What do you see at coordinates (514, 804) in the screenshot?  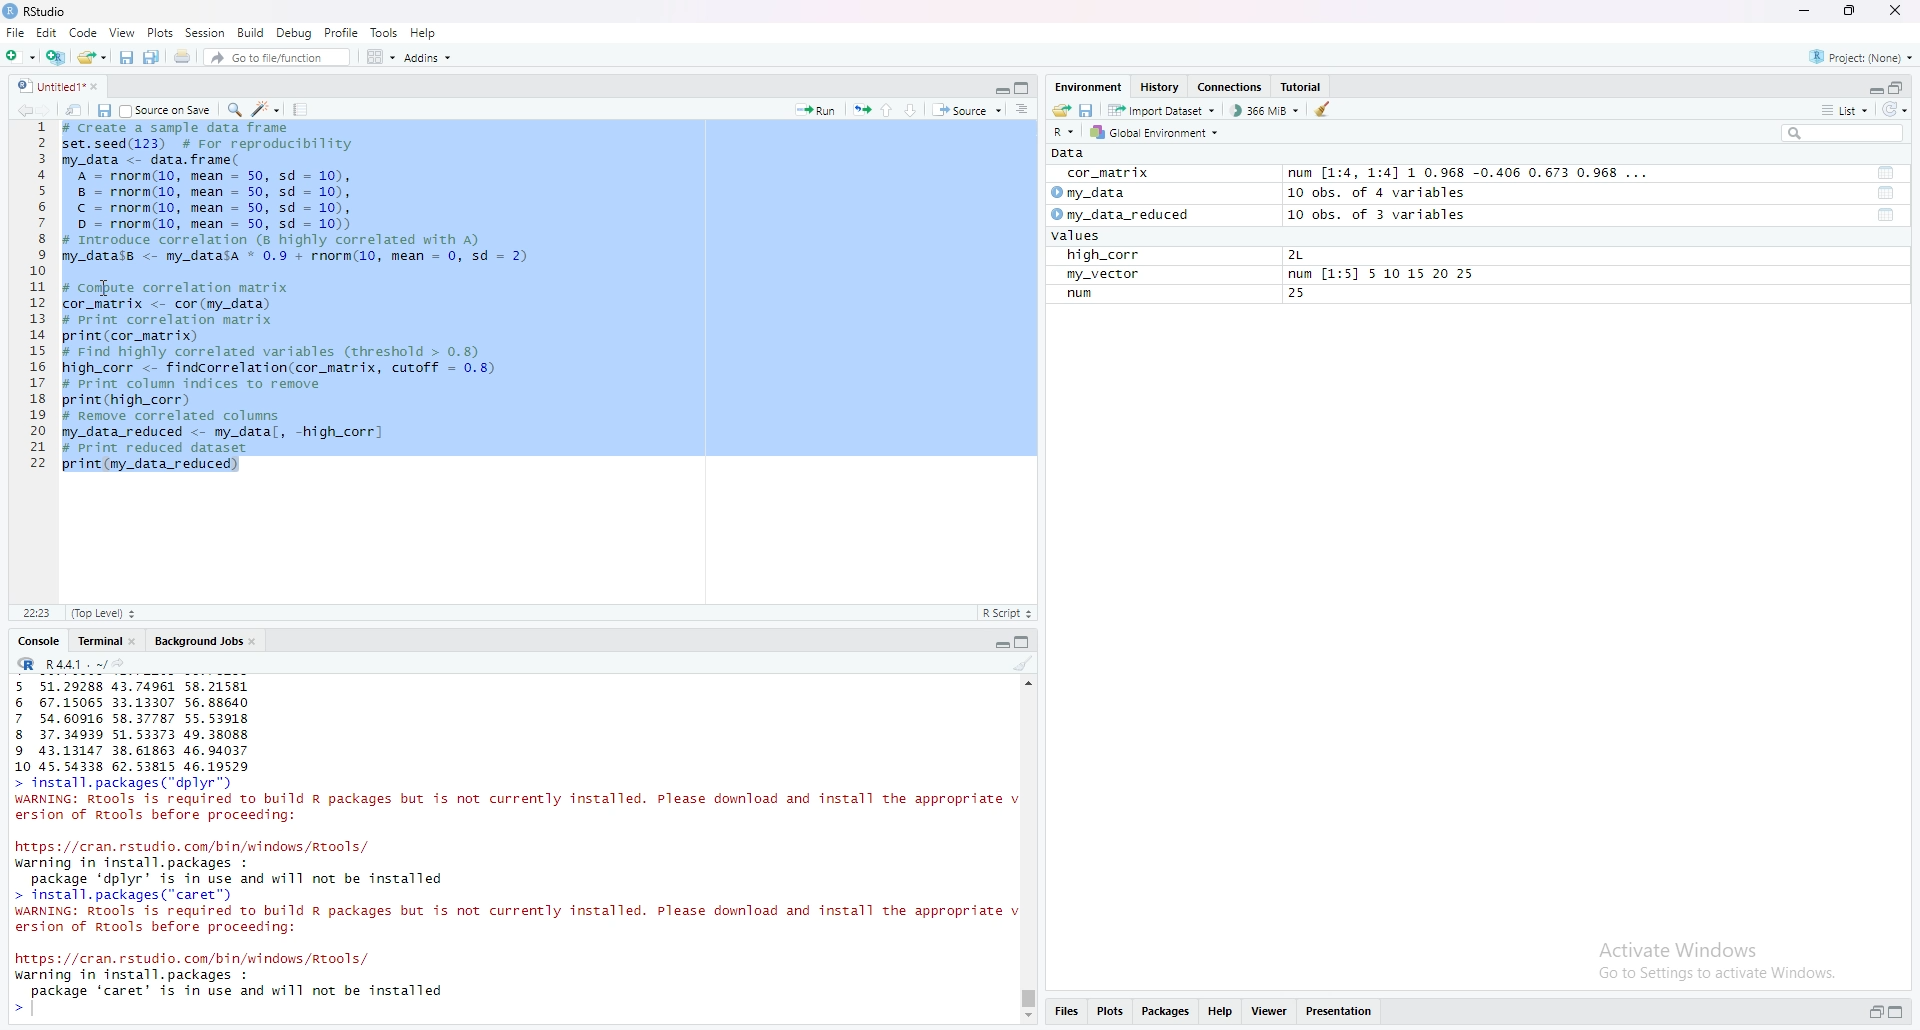 I see `> install.packages( dplyr)
WARNING: Rtools is required to build R packages but is not currently installed. Please download and install the appropriate v
ersion of Rtools before proceeding:` at bounding box center [514, 804].